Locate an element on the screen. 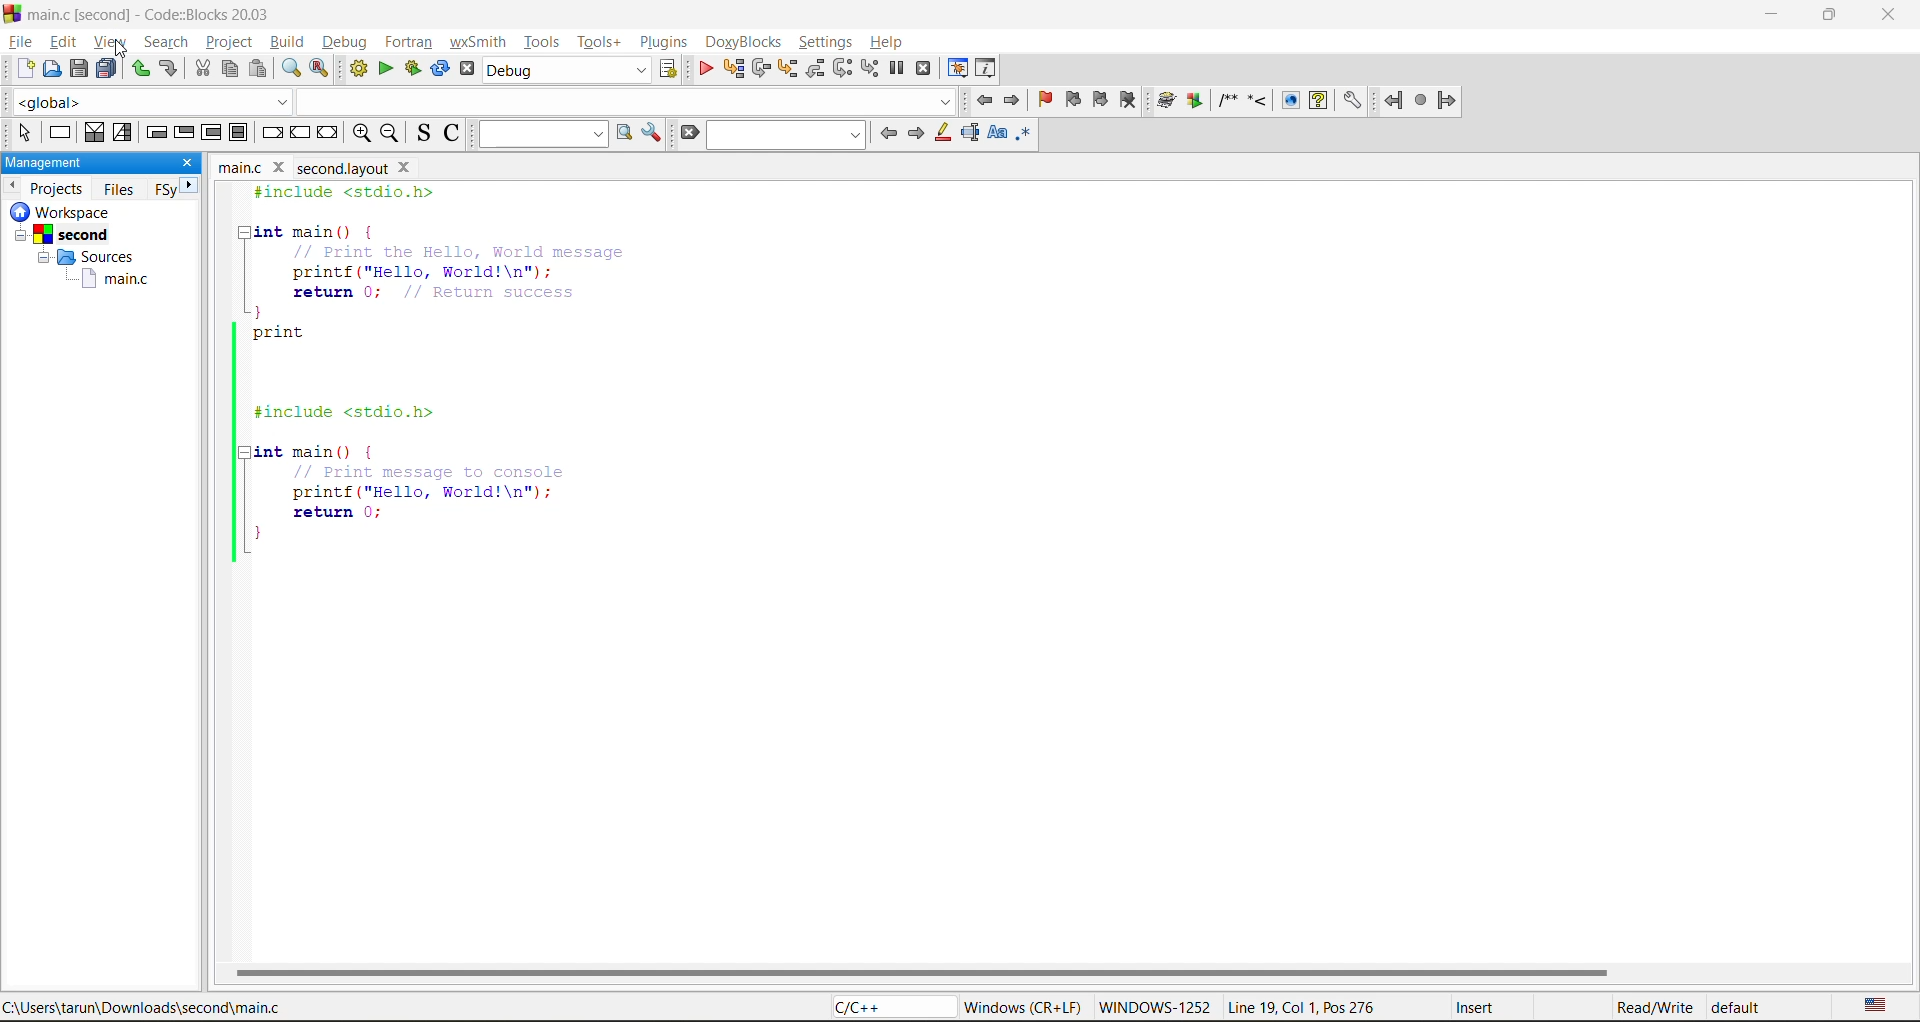  wxsmith is located at coordinates (479, 42).